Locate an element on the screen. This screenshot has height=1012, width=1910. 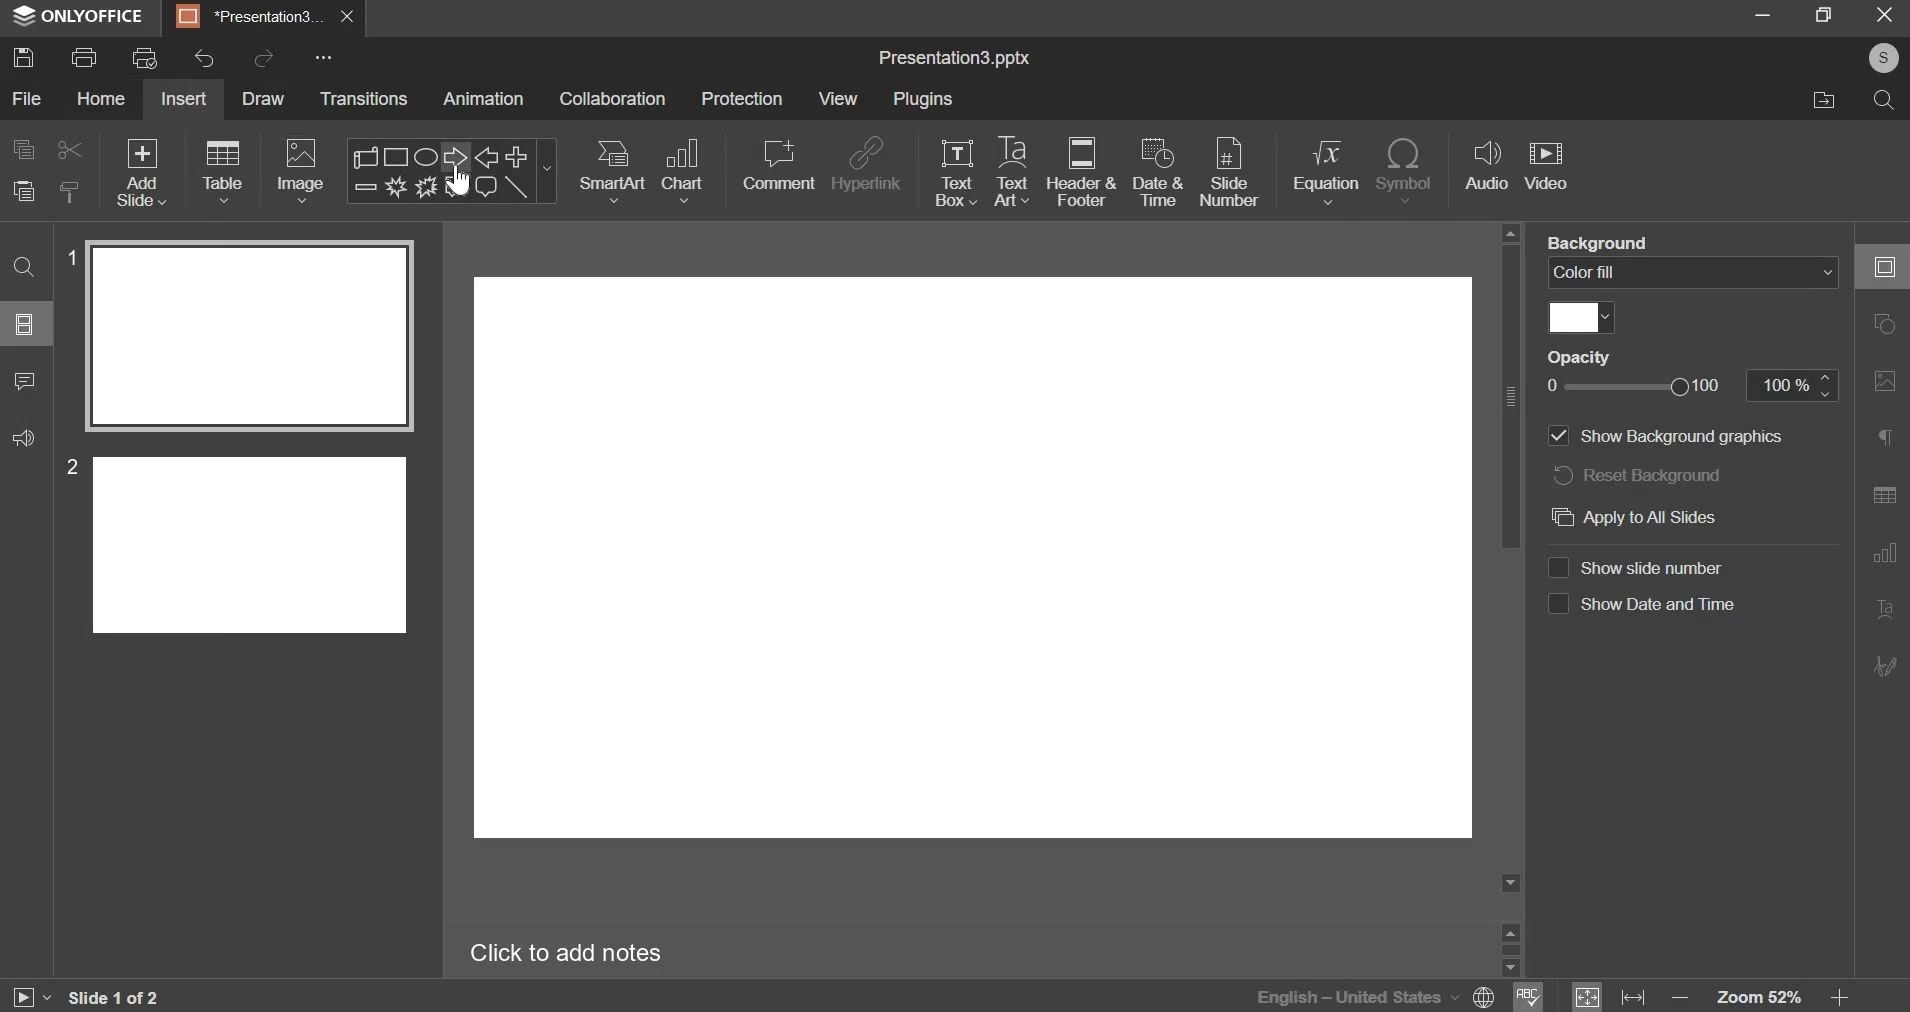
decrease zoom is located at coordinates (1681, 998).